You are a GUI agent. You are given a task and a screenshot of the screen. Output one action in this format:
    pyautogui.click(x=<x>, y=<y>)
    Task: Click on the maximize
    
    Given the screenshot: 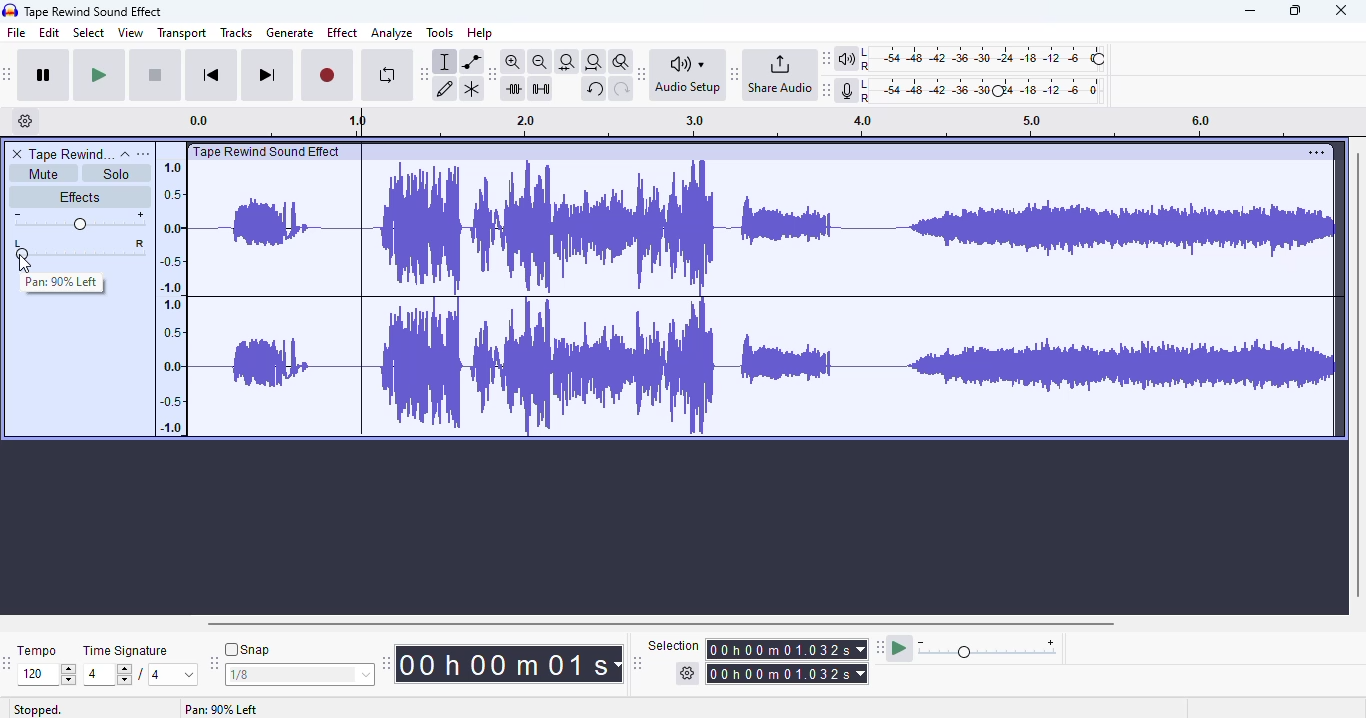 What is the action you would take?
    pyautogui.click(x=1294, y=11)
    